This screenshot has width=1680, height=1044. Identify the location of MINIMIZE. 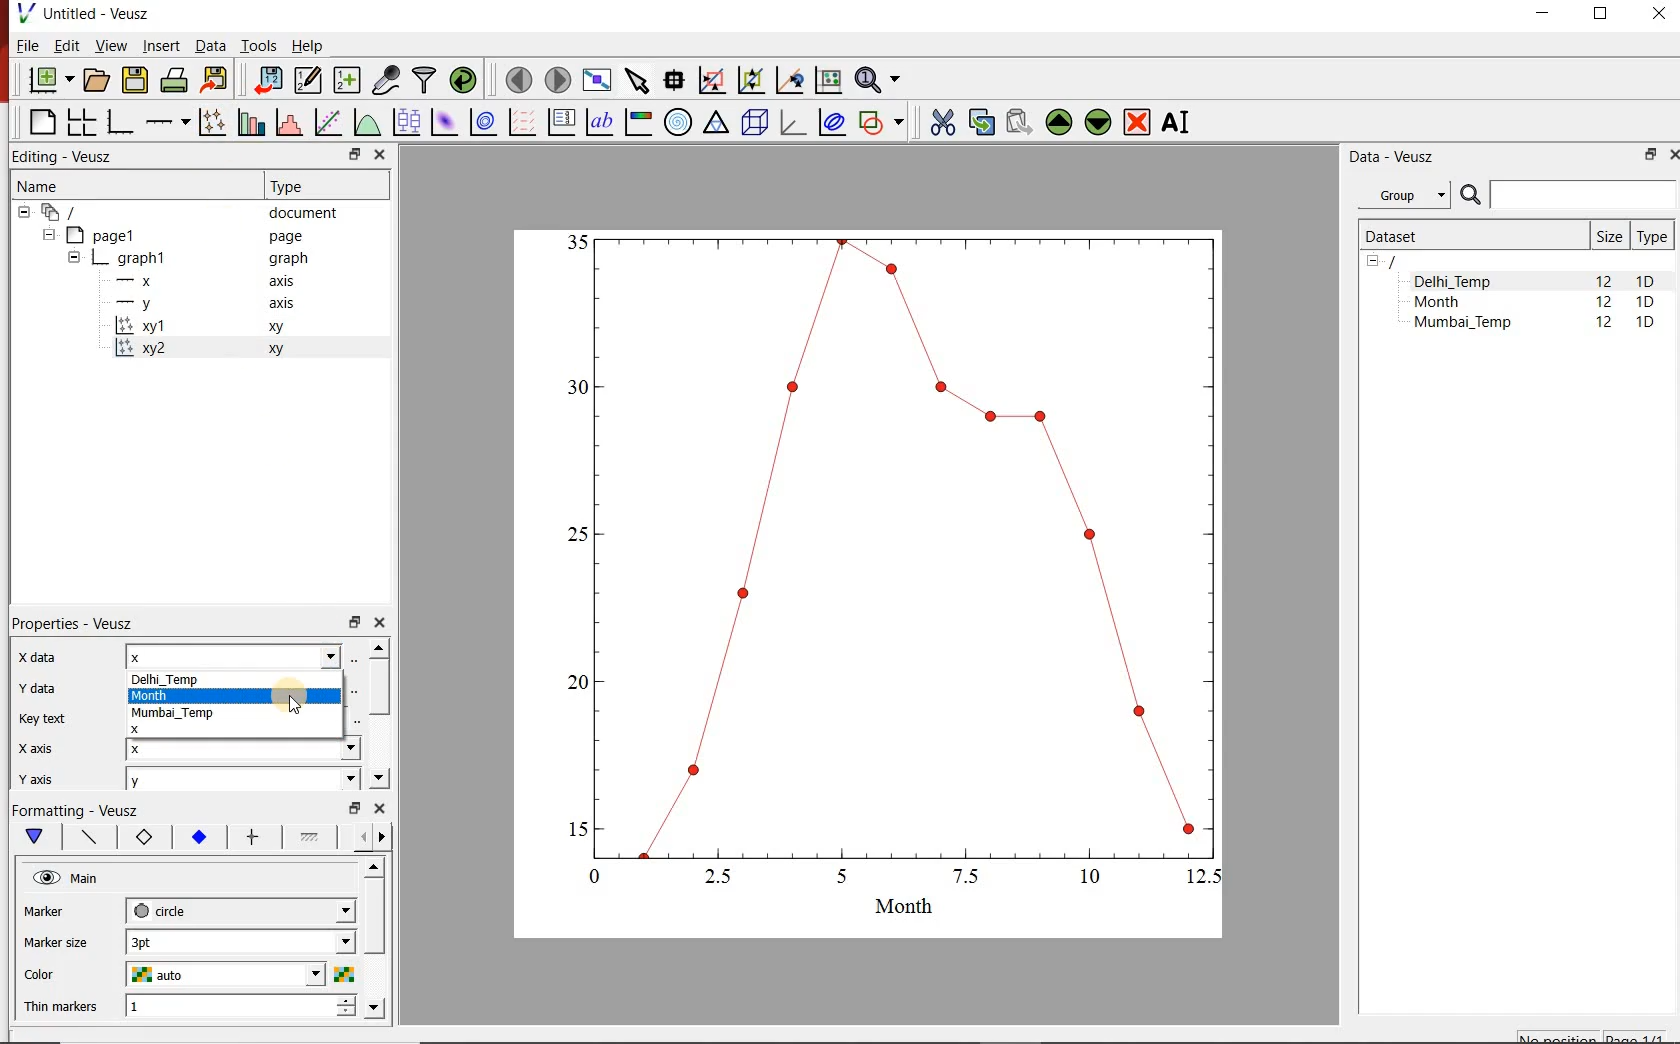
(1544, 14).